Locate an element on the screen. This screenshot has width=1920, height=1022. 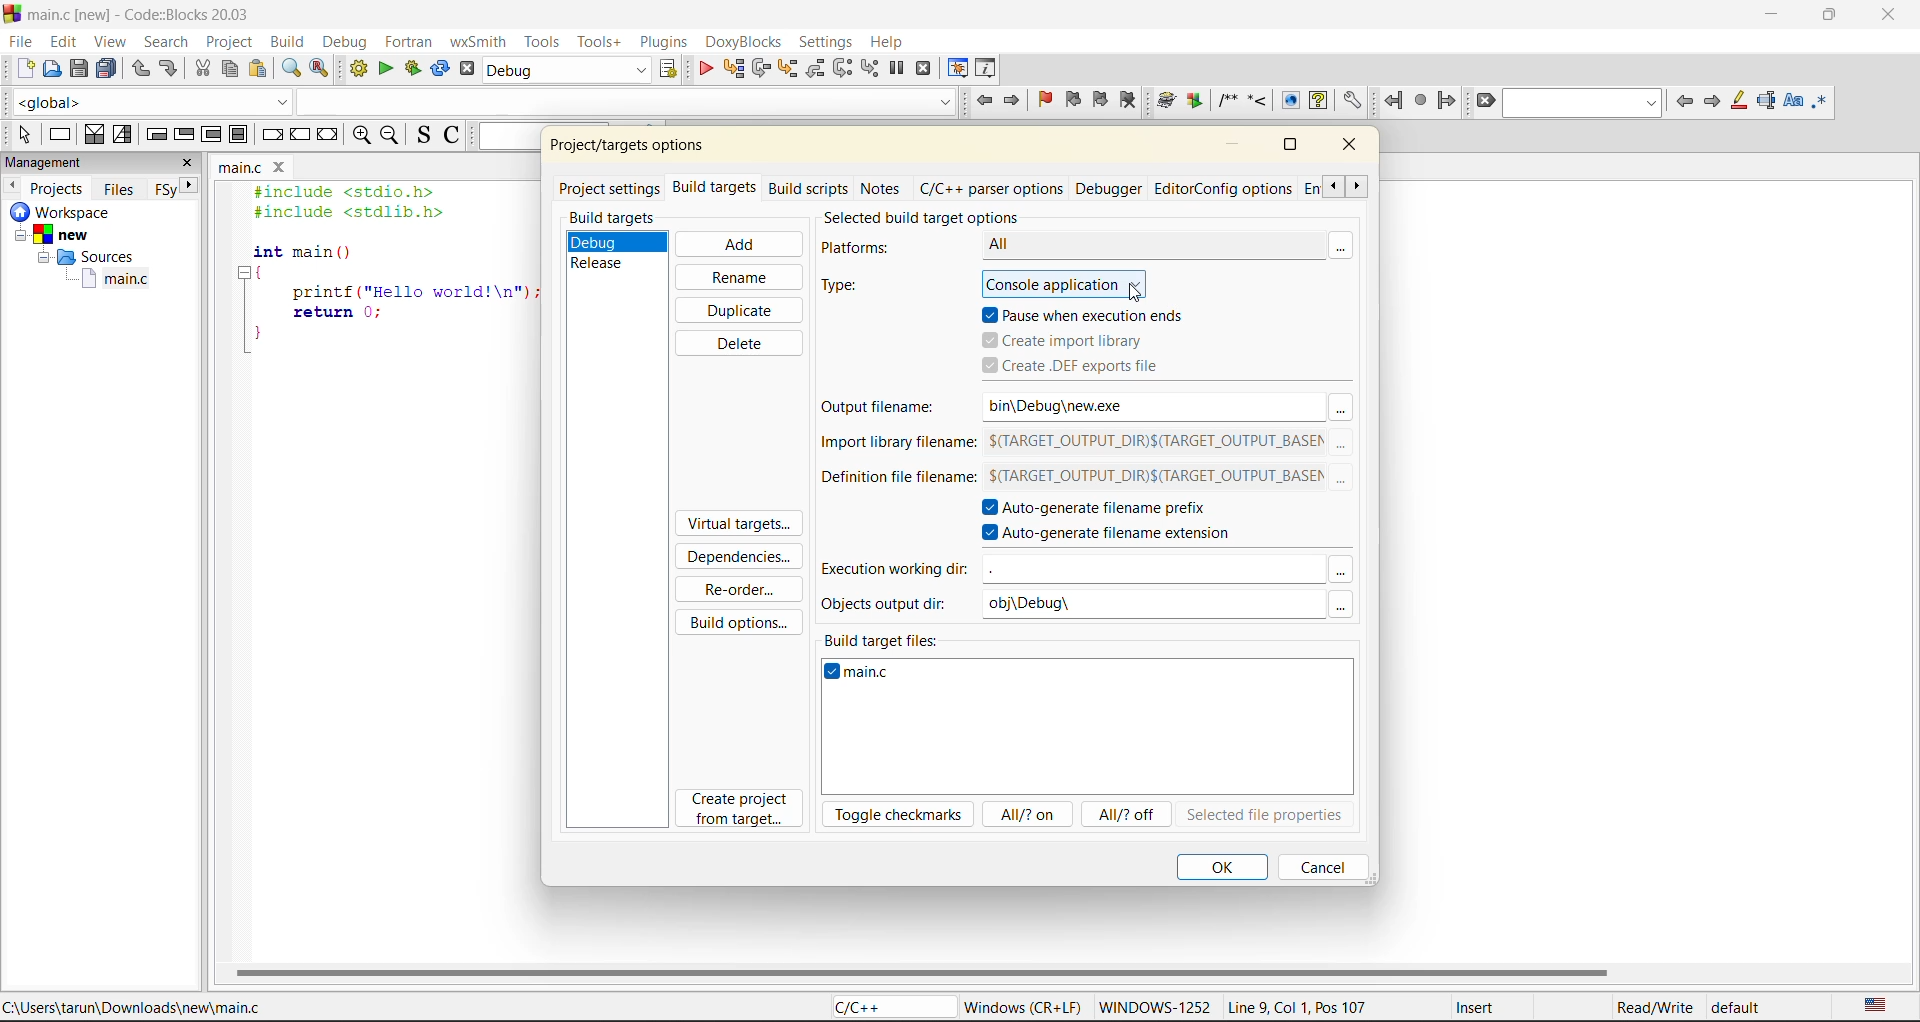
close is located at coordinates (186, 164).